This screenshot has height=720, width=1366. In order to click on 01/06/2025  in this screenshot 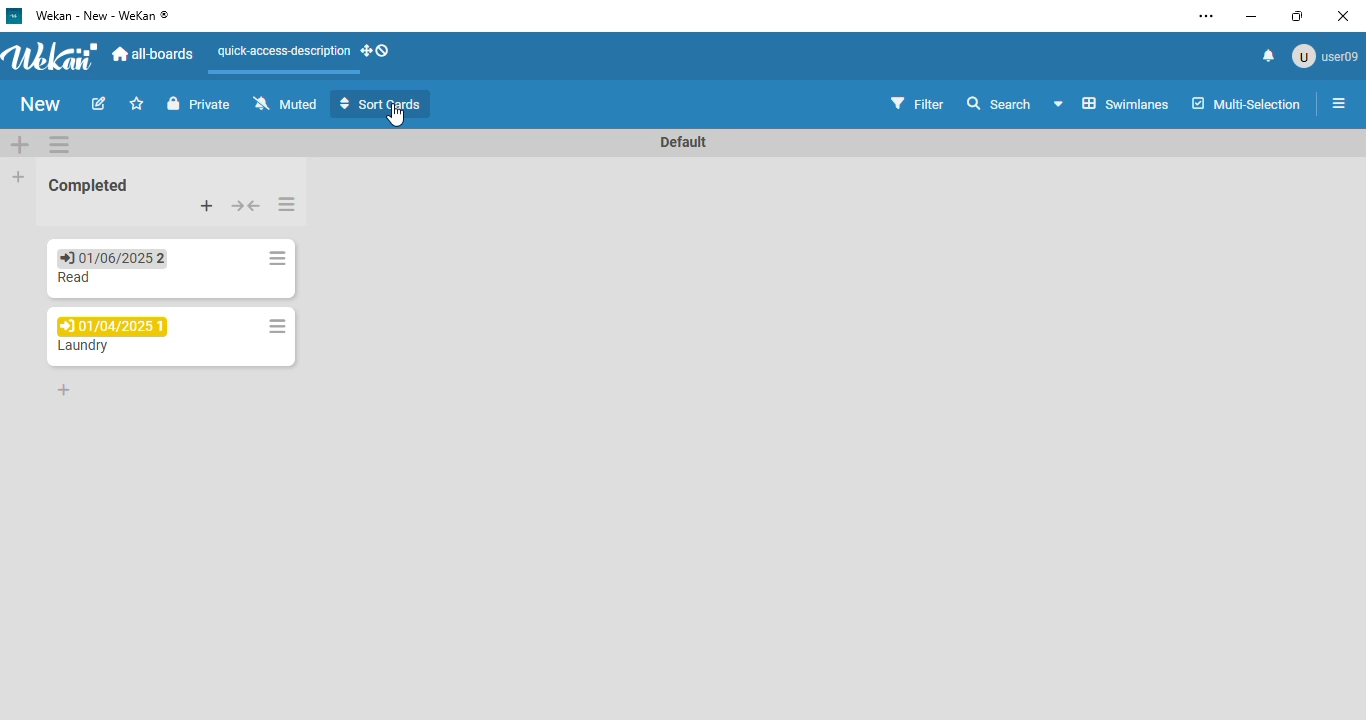, I will do `click(109, 257)`.